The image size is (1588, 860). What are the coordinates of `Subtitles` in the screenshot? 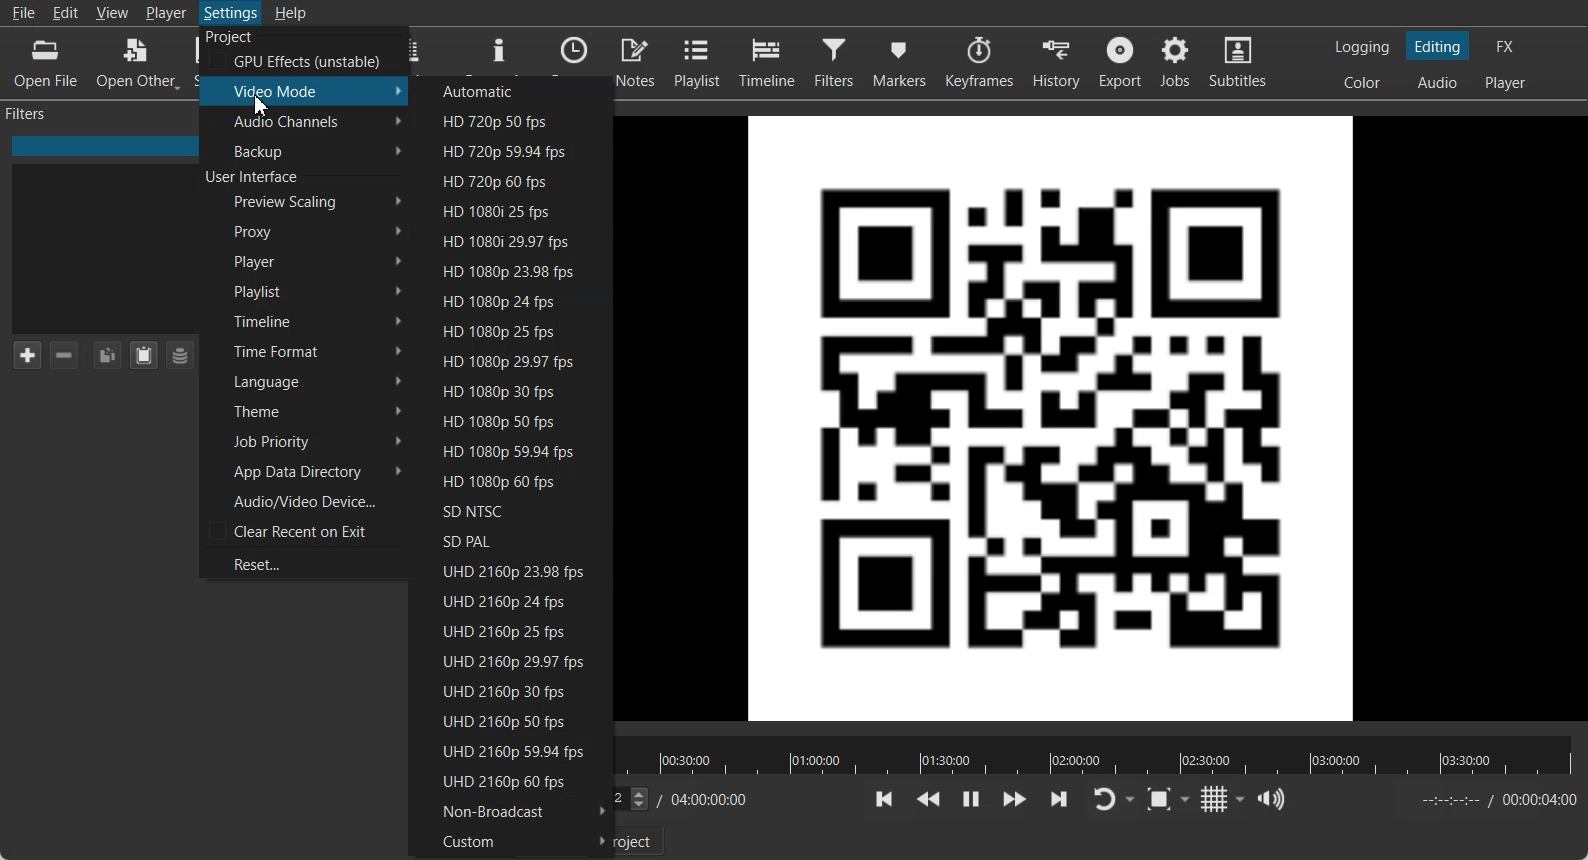 It's located at (1240, 62).